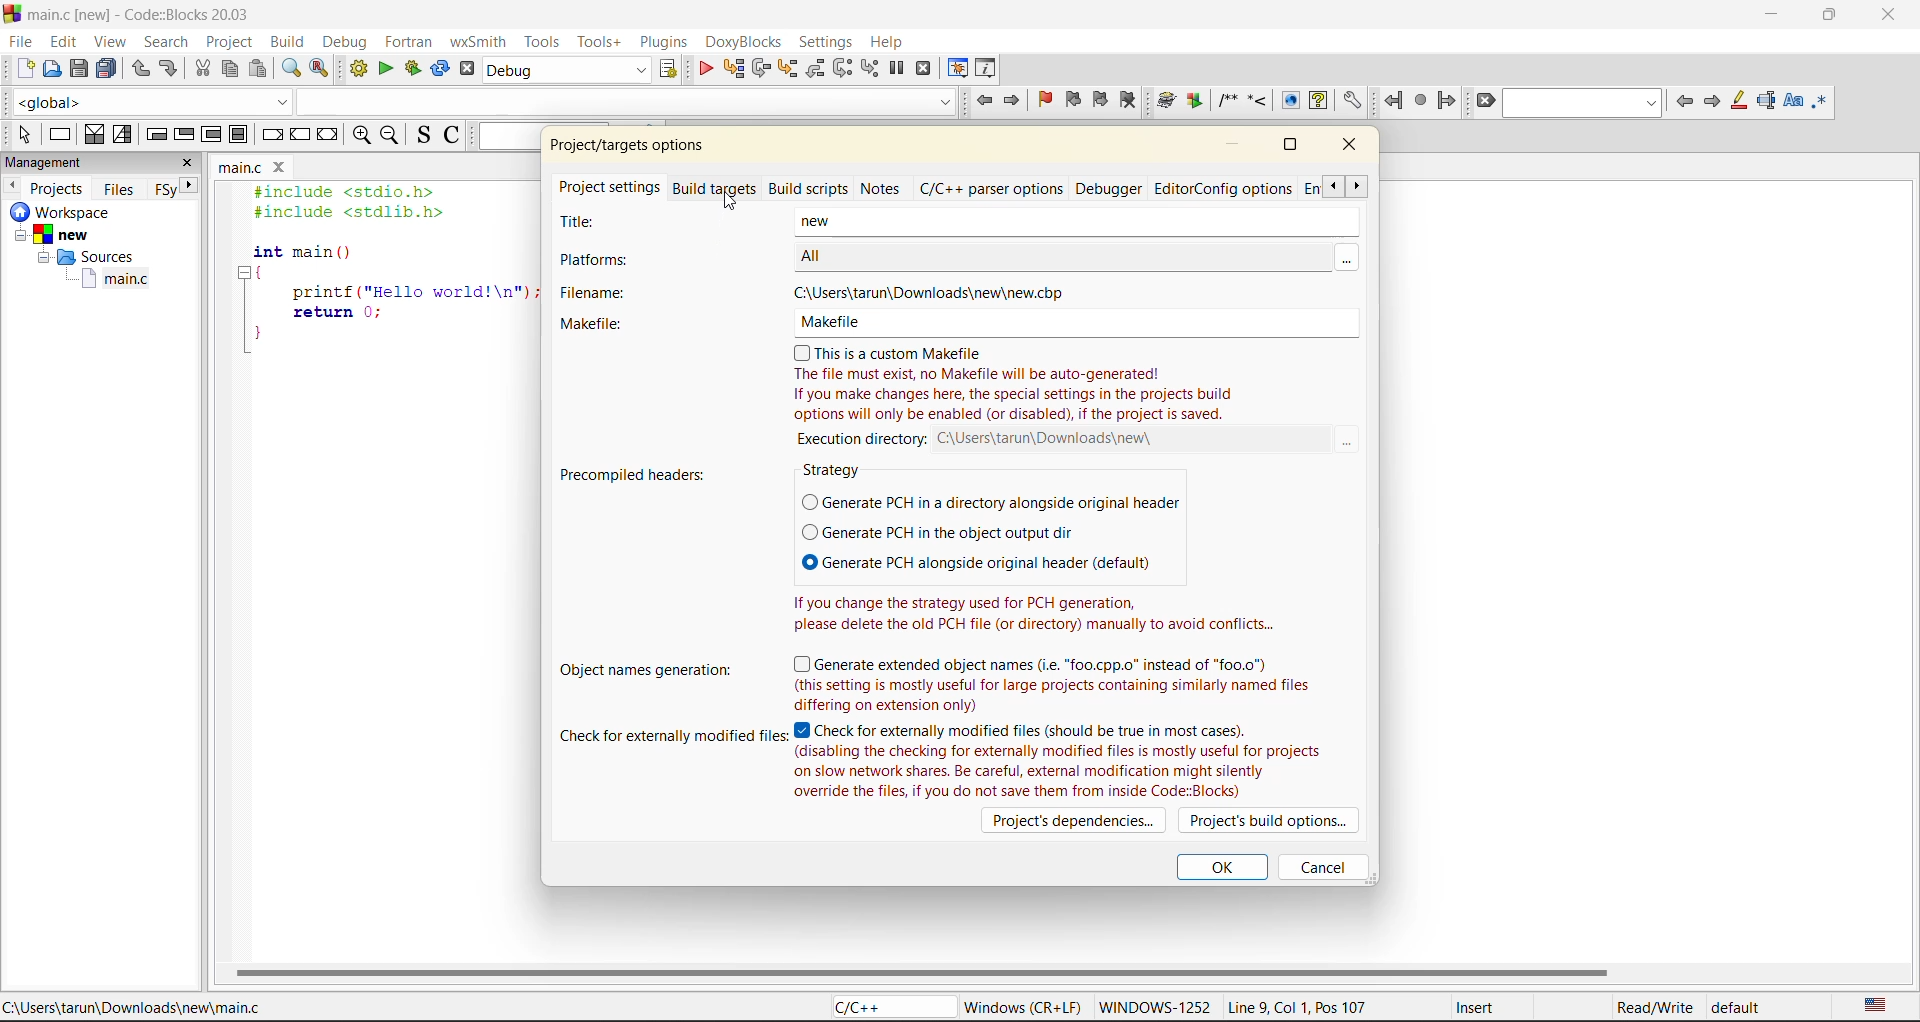 This screenshot has height=1022, width=1920. I want to click on Extract documentation for the current project, so click(1192, 101).